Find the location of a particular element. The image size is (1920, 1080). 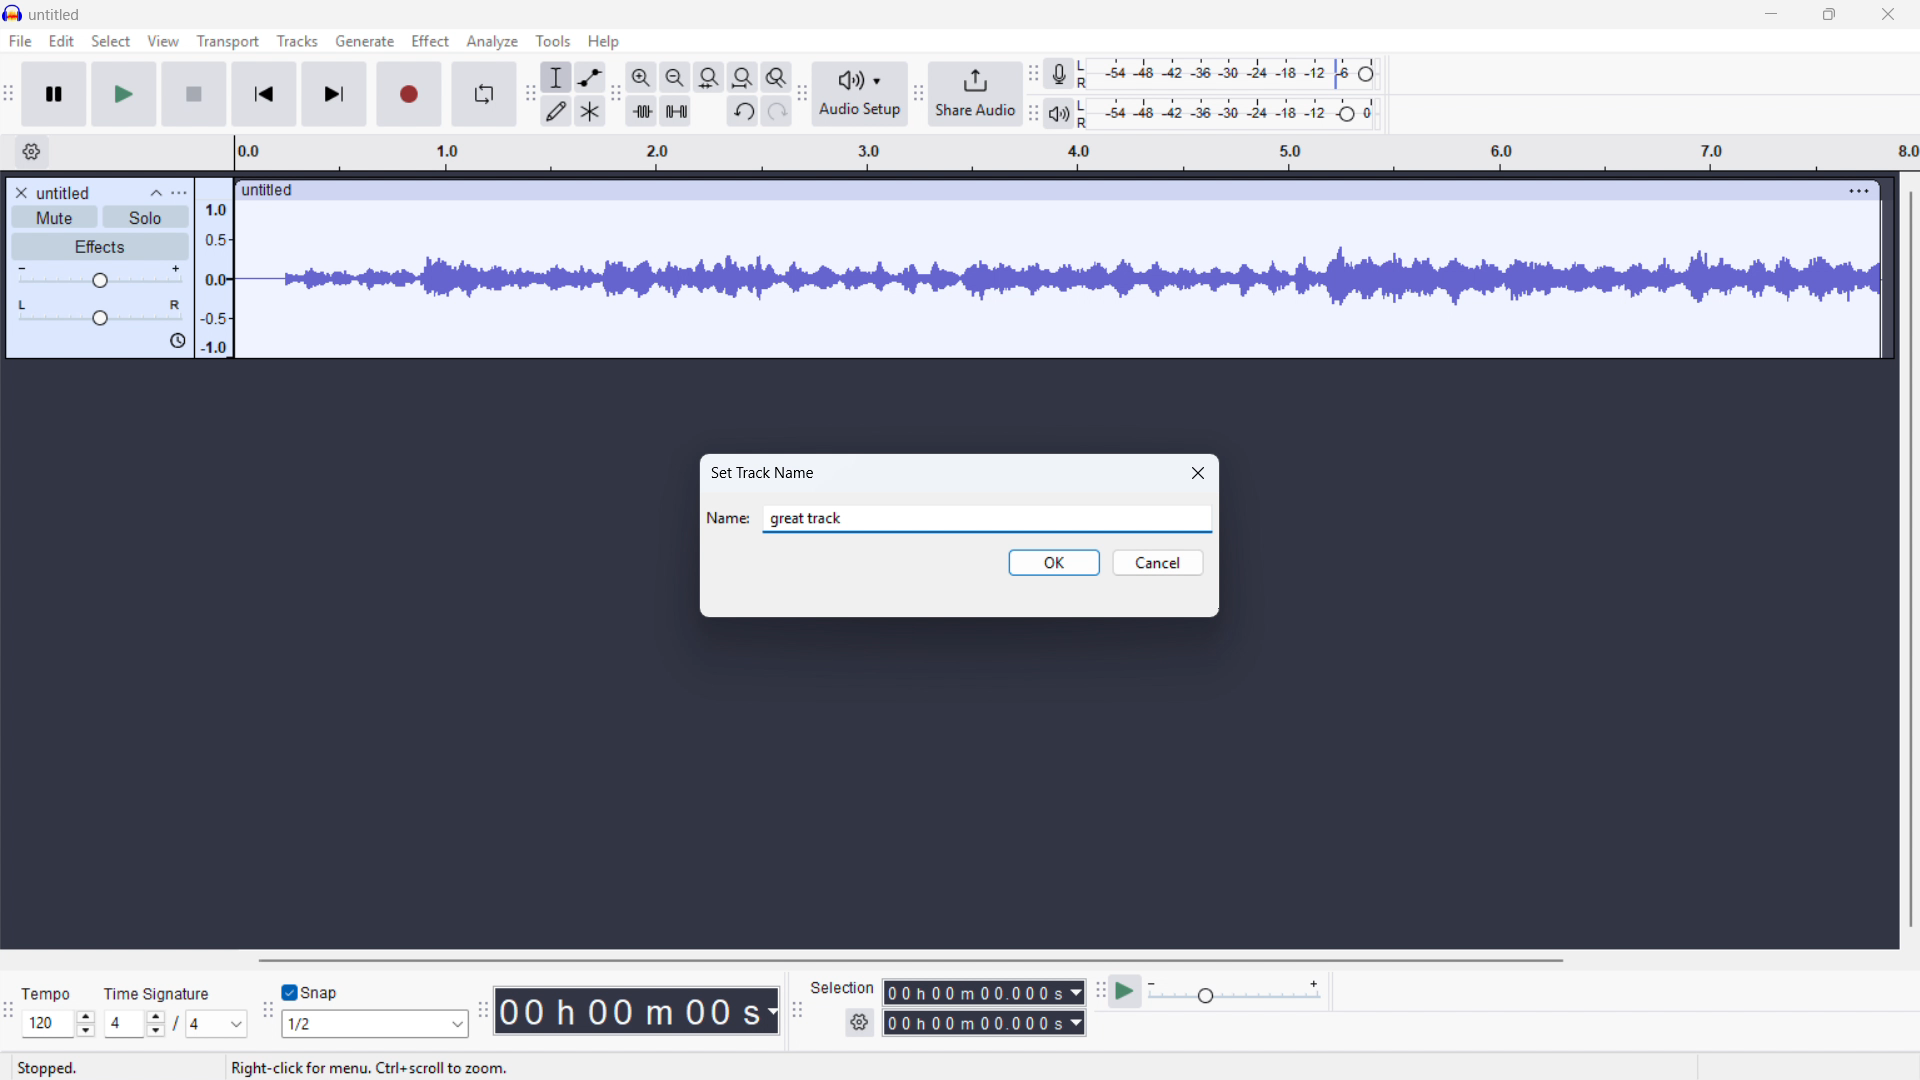

Timestamp  is located at coordinates (639, 1011).